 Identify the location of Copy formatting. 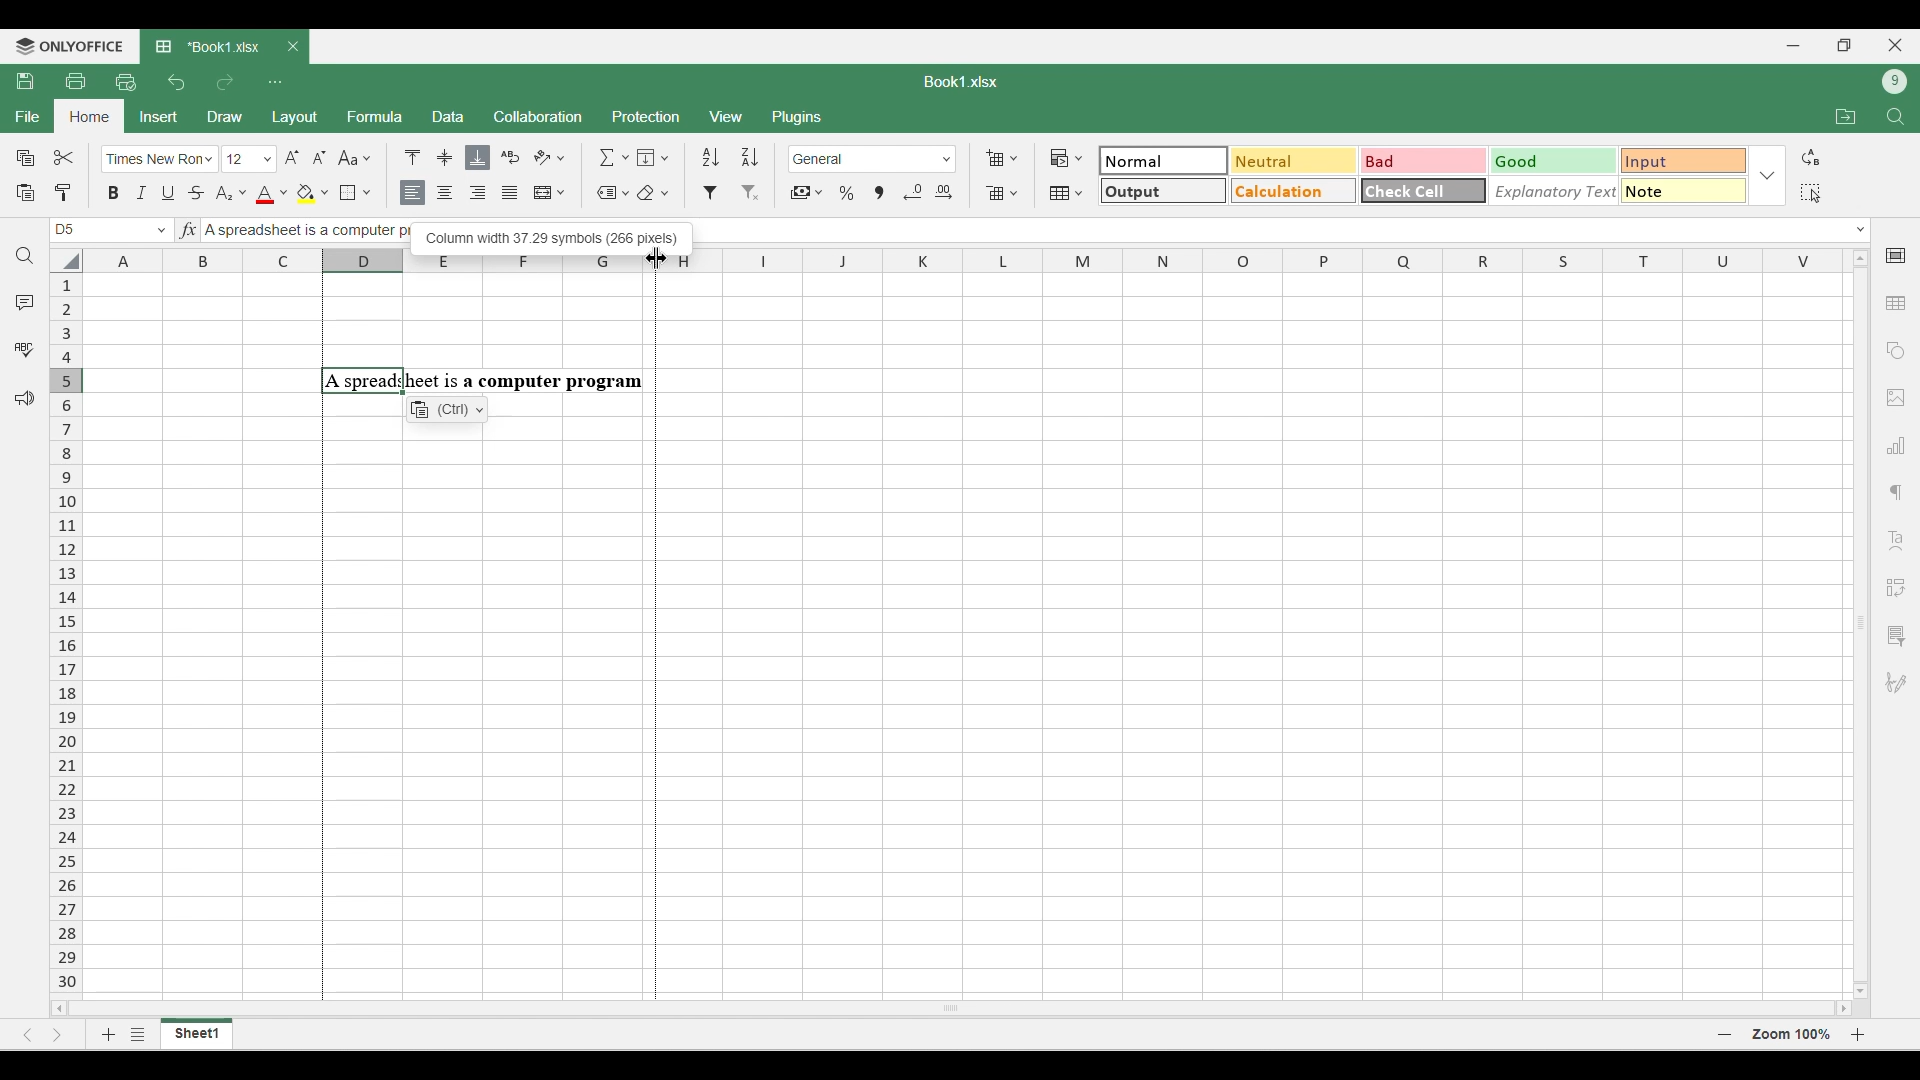
(64, 192).